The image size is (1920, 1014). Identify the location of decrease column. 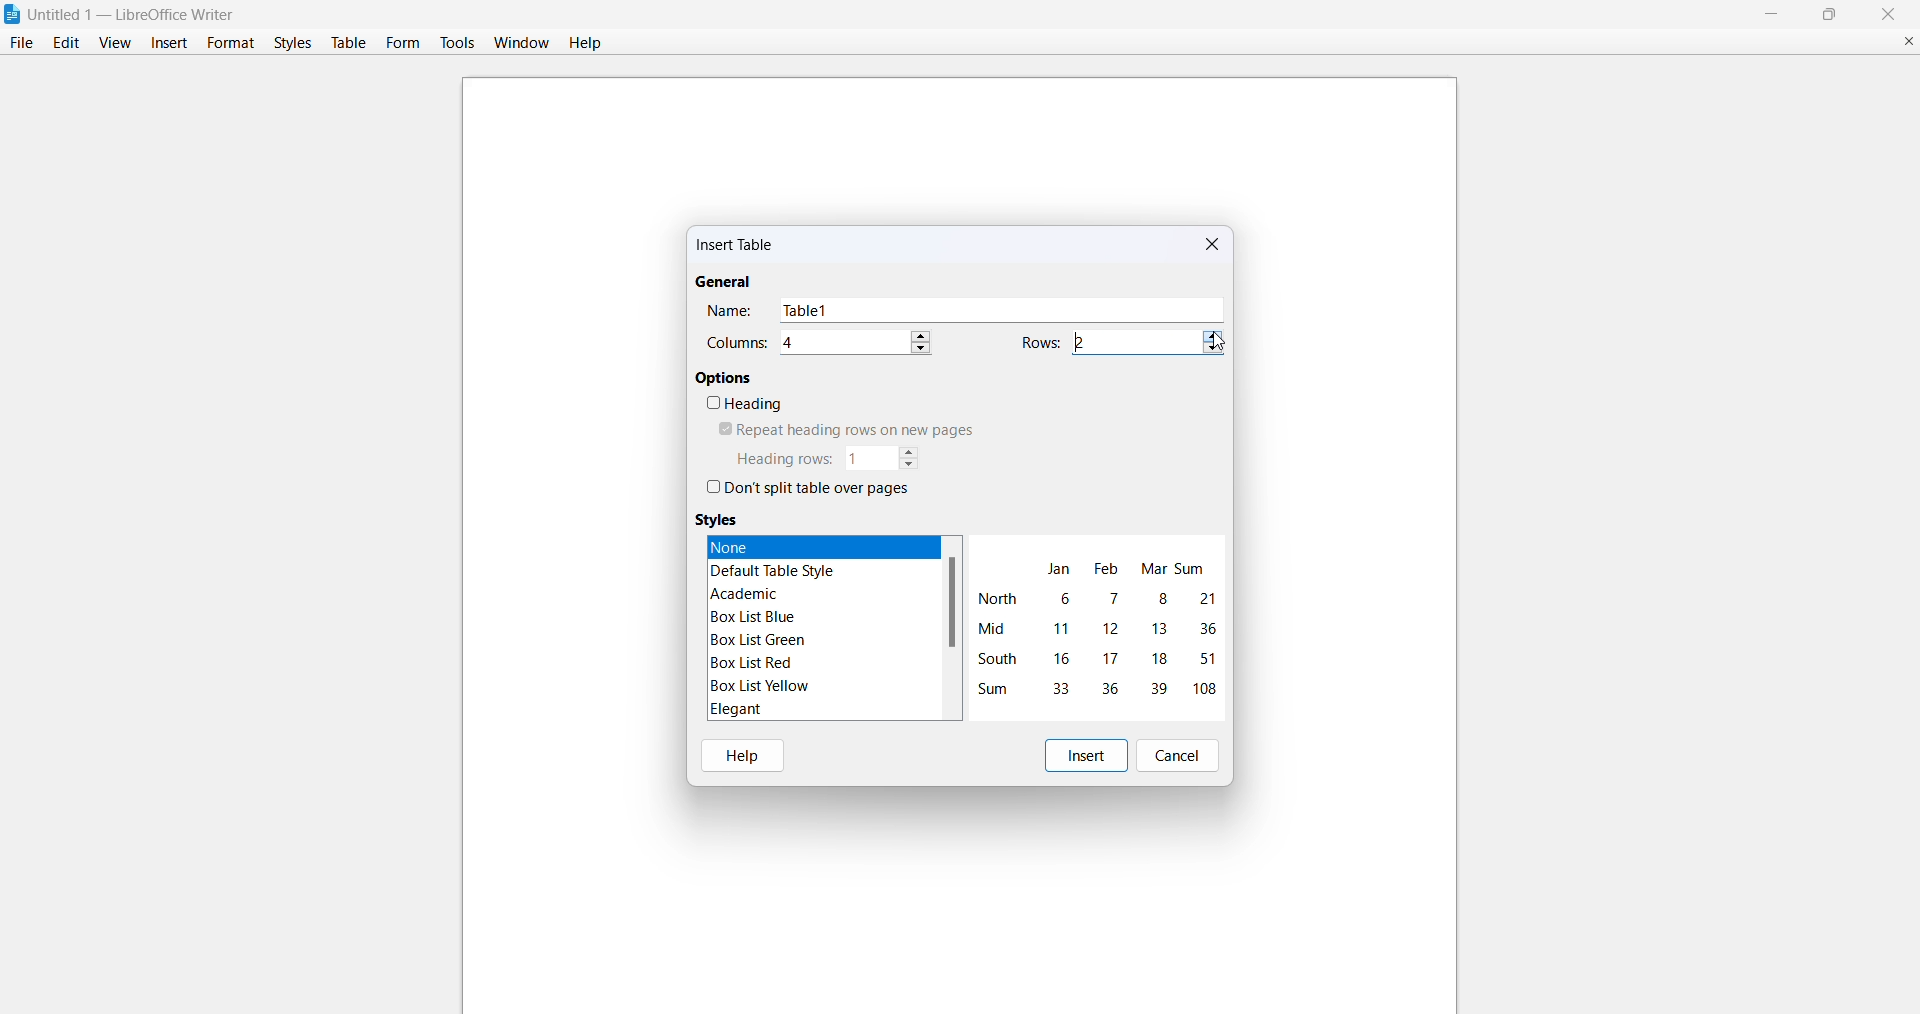
(923, 348).